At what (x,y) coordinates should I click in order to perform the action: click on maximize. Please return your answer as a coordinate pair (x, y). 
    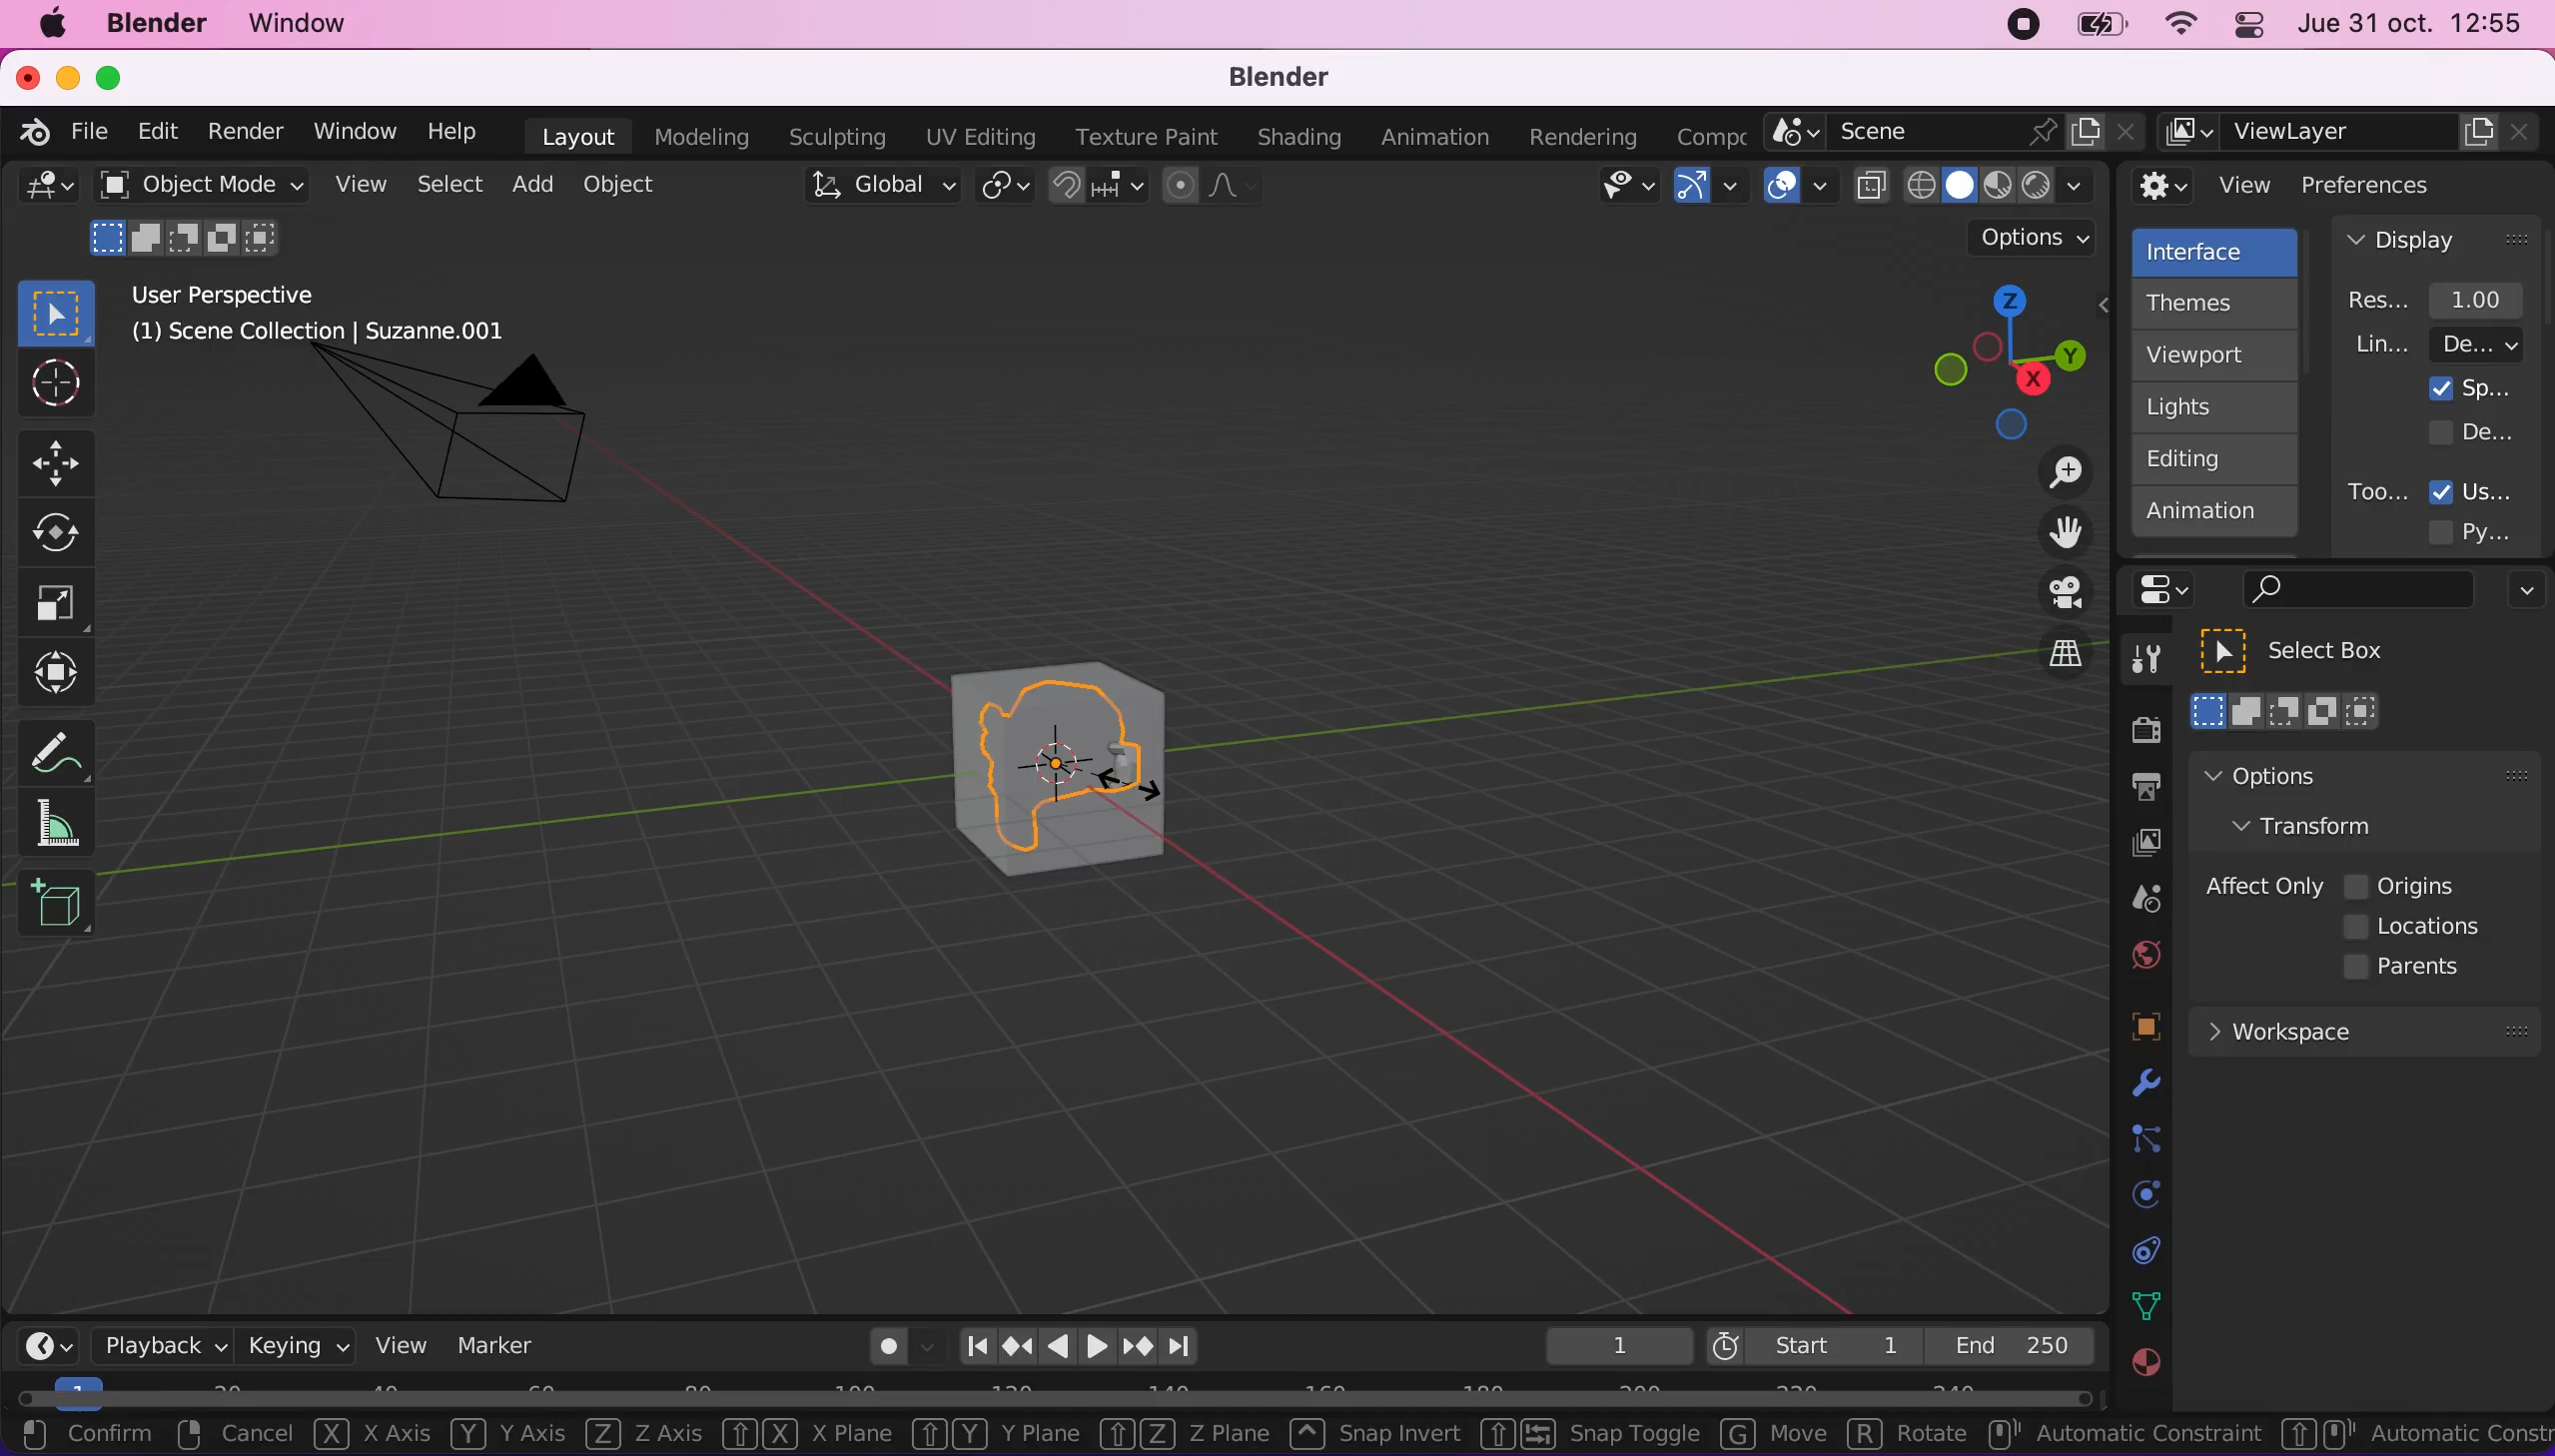
    Looking at the image, I should click on (120, 77).